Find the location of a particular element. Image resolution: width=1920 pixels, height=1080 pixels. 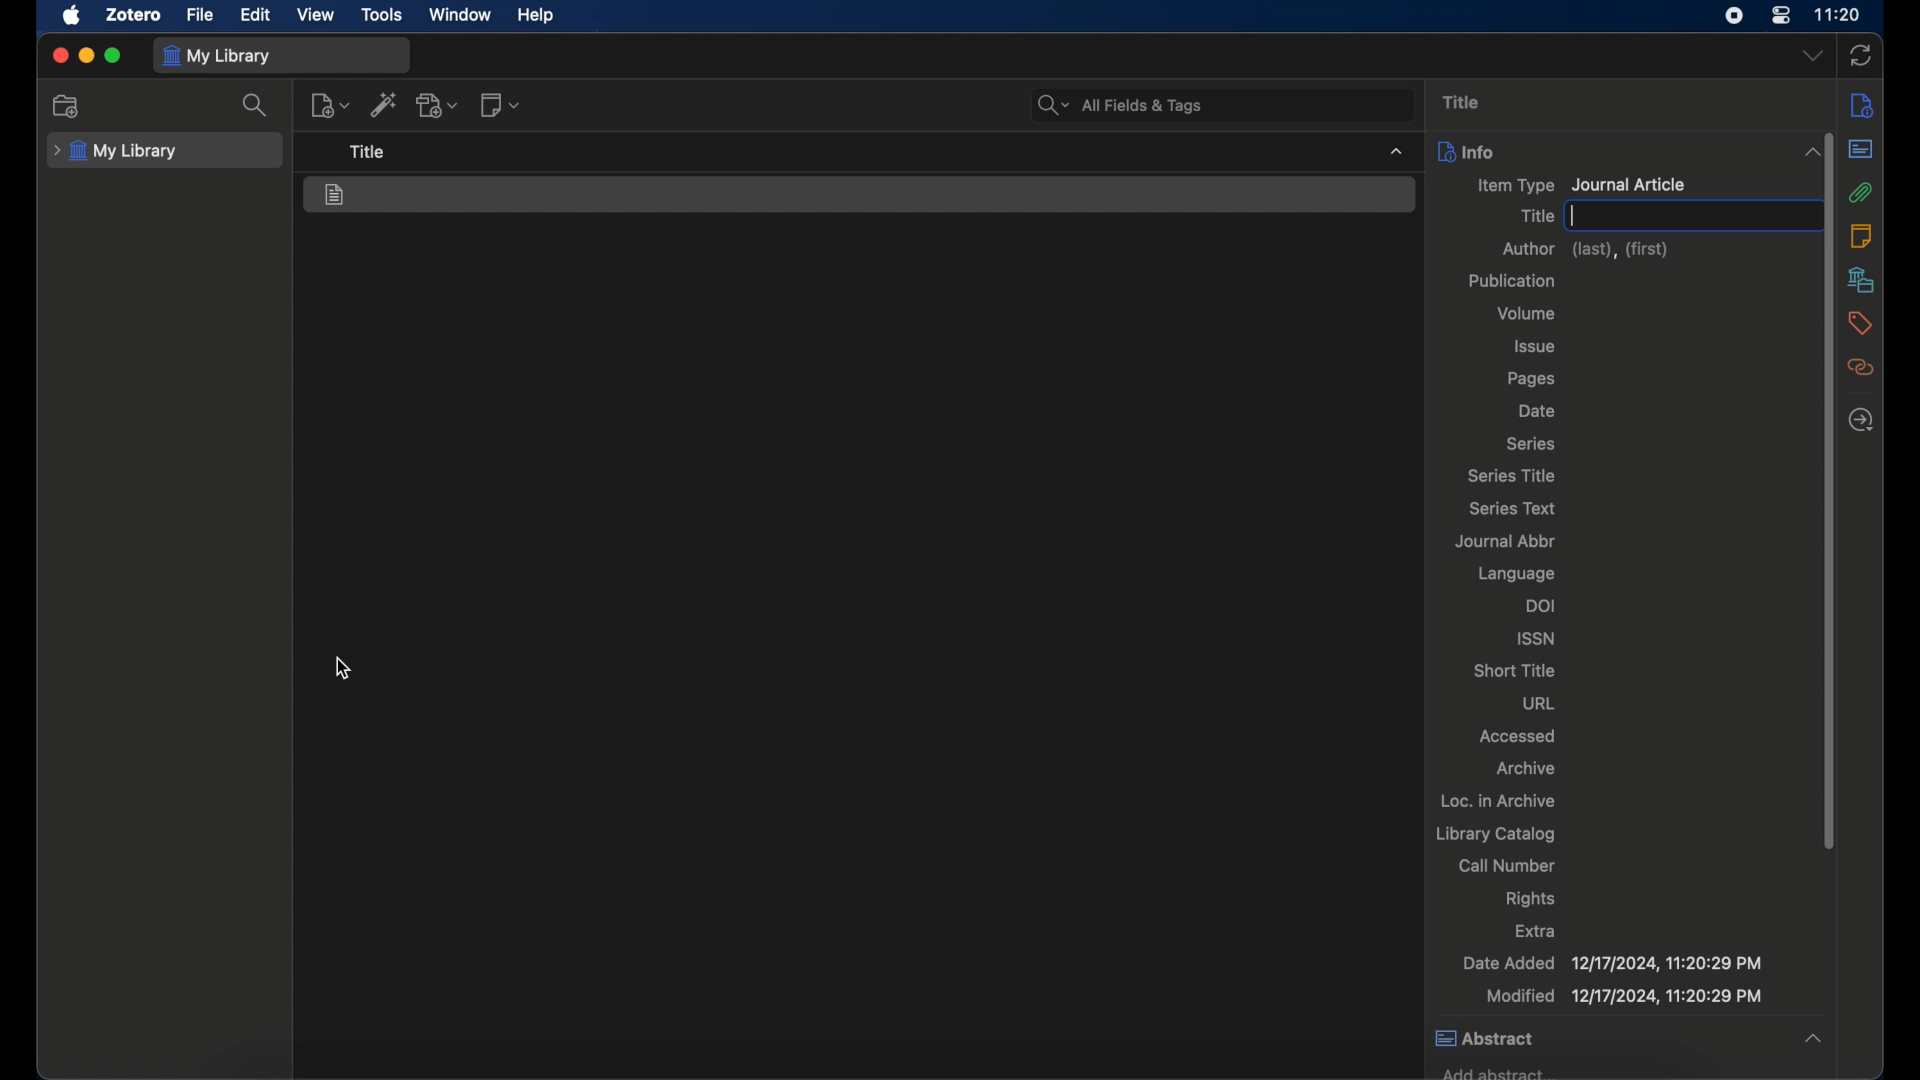

notes is located at coordinates (1859, 235).